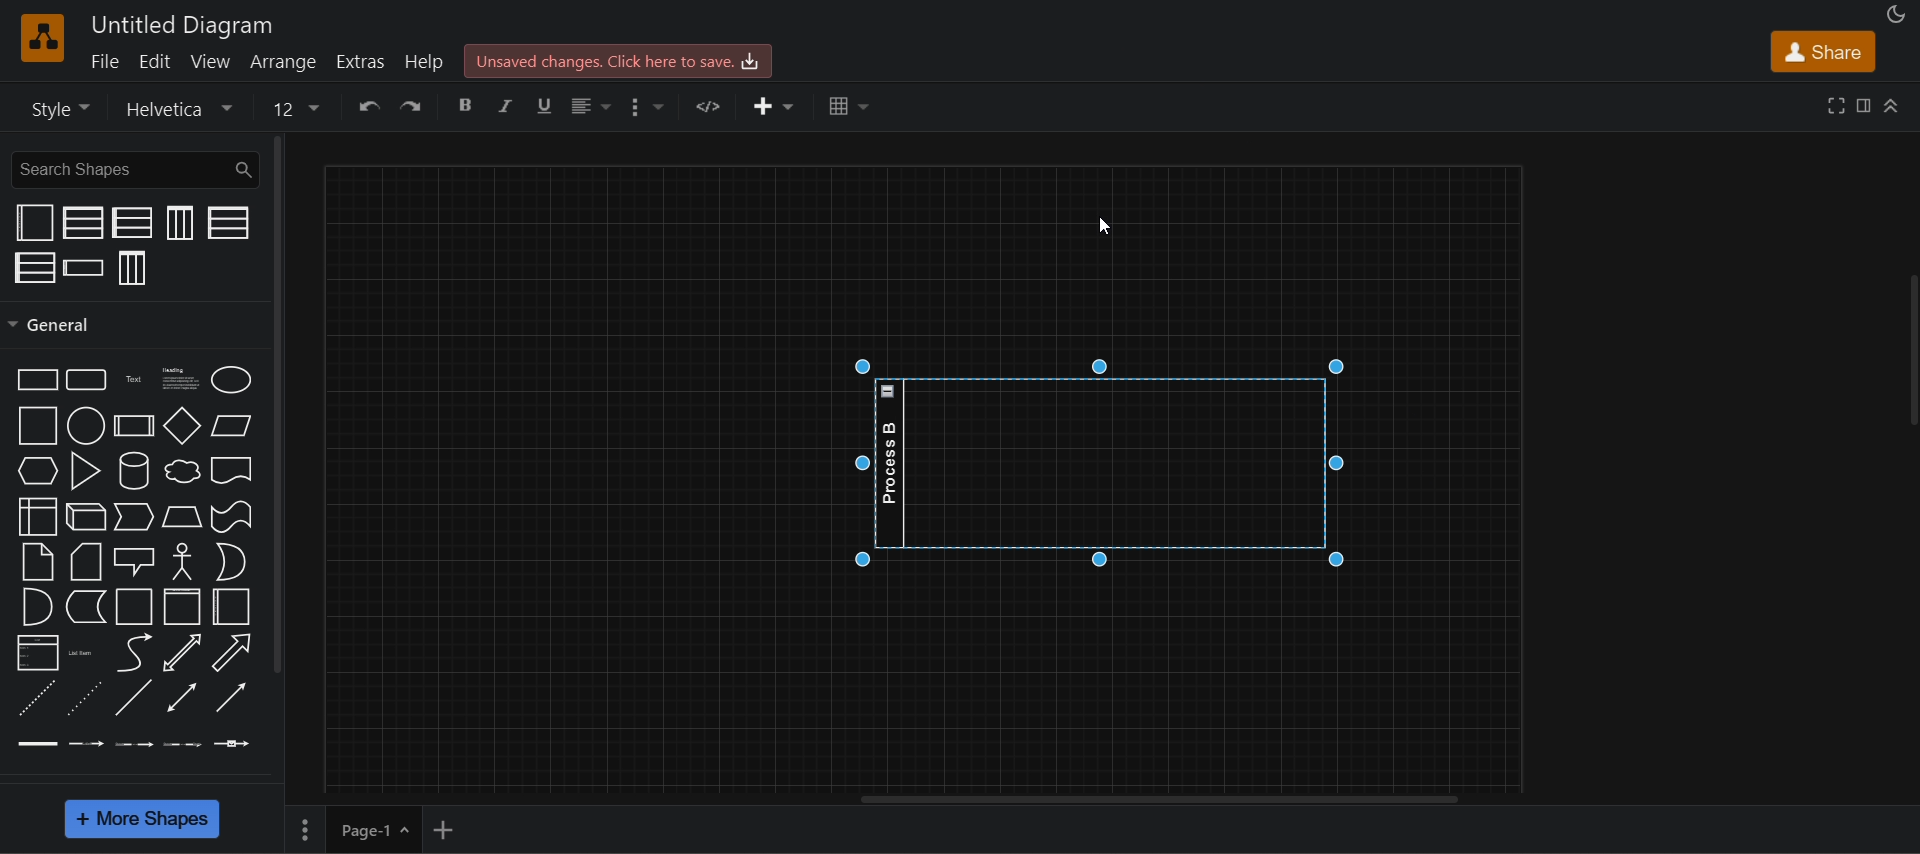 The image size is (1920, 854). What do you see at coordinates (507, 103) in the screenshot?
I see `italic` at bounding box center [507, 103].